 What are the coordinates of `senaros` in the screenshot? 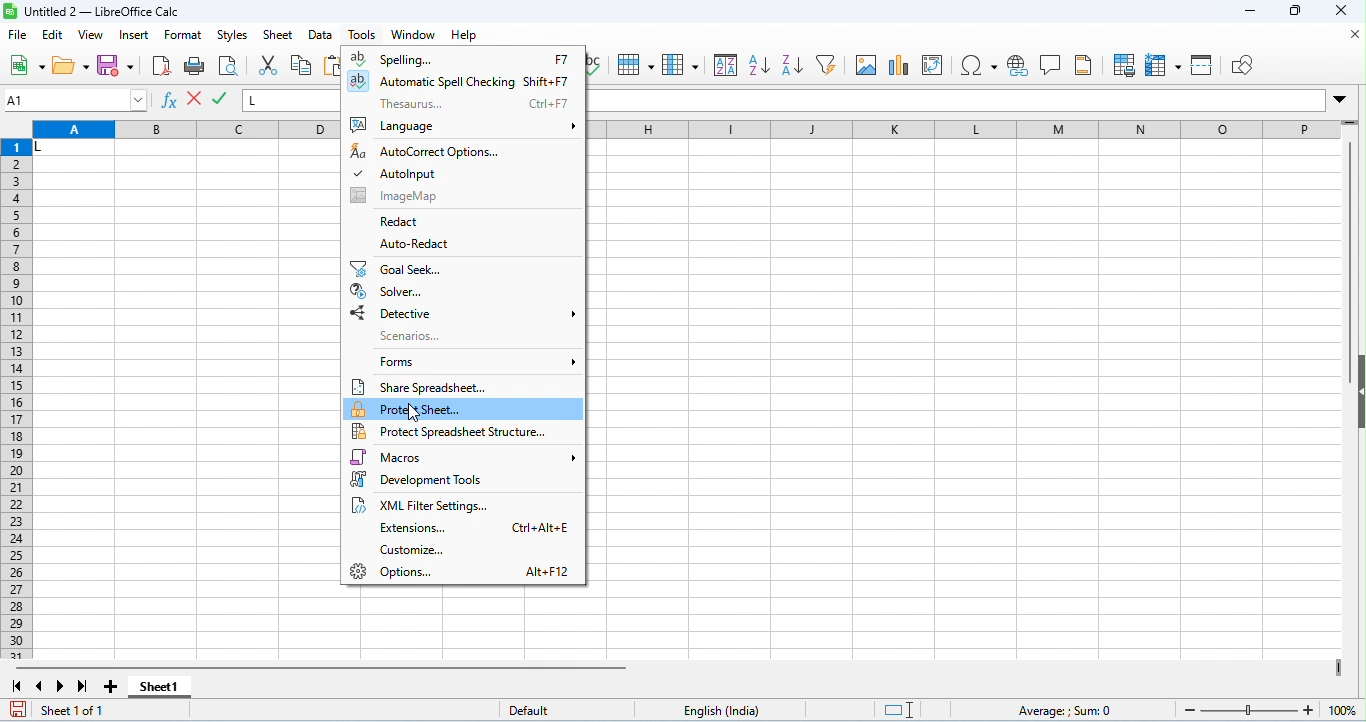 It's located at (410, 336).